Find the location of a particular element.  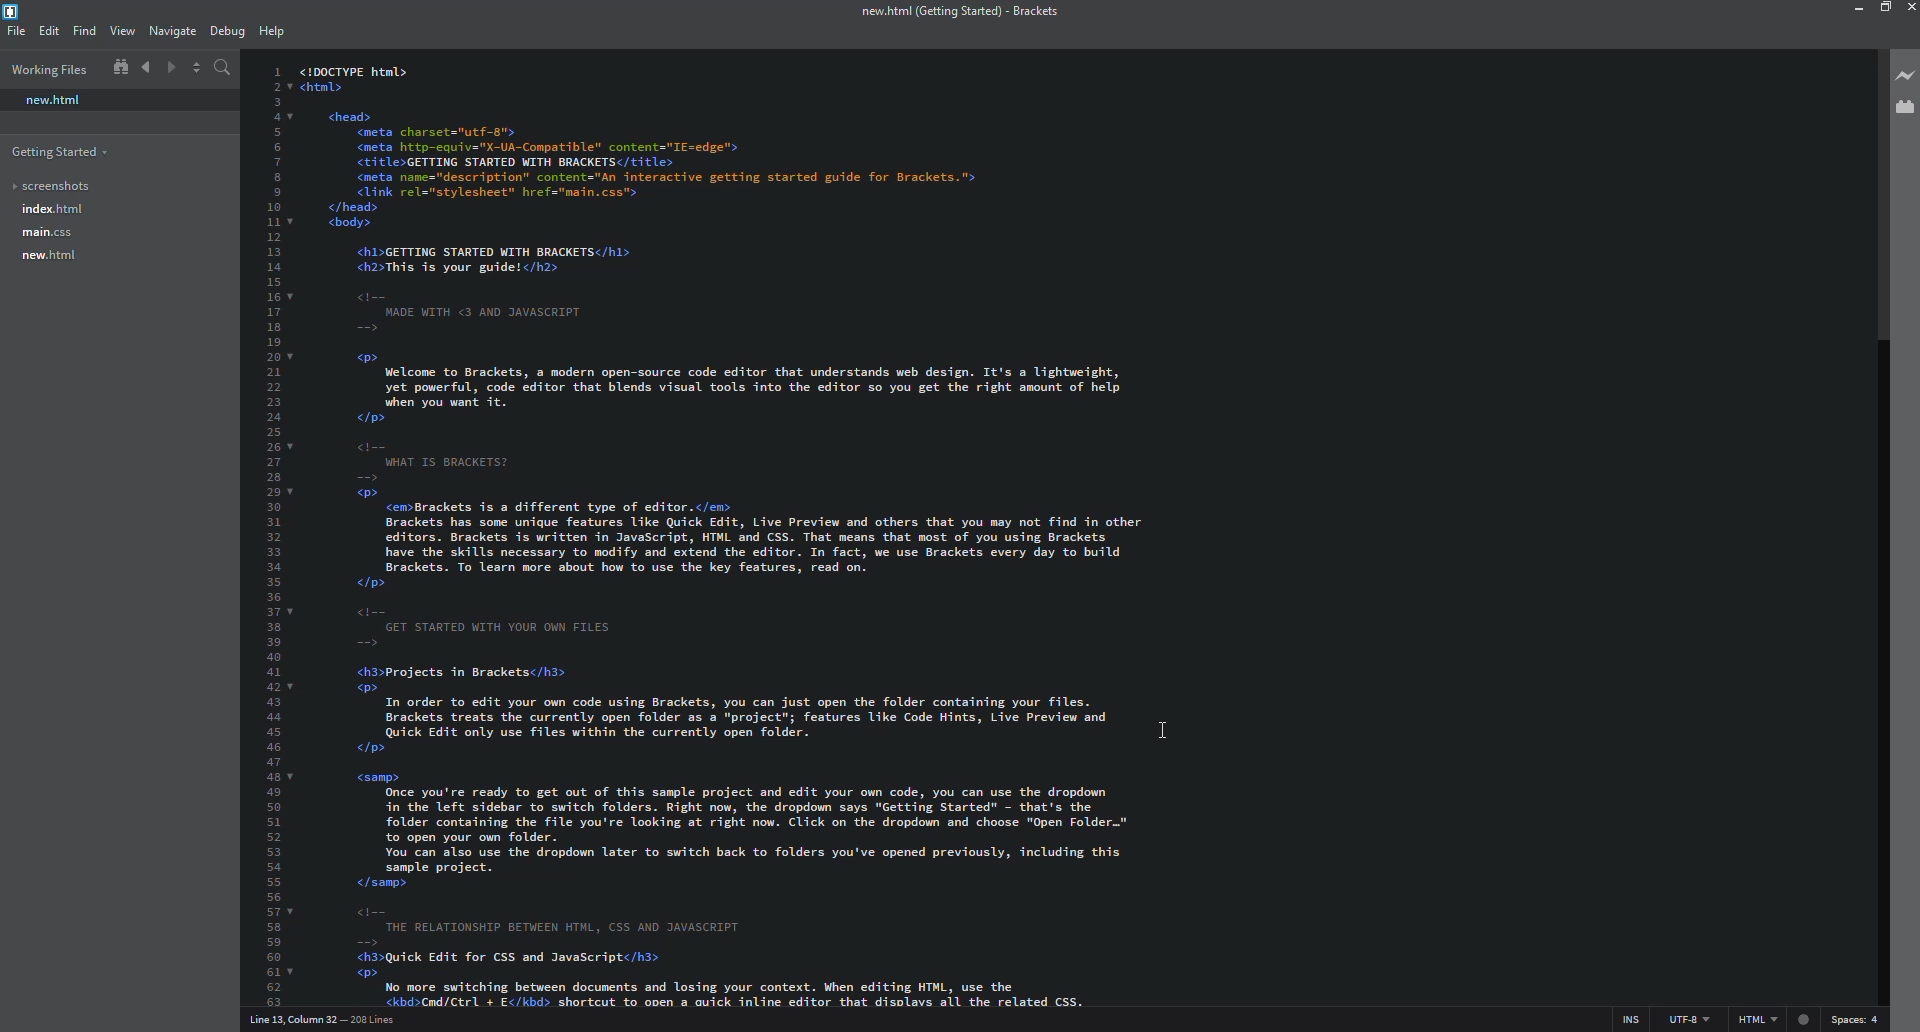

navigate is located at coordinates (171, 30).